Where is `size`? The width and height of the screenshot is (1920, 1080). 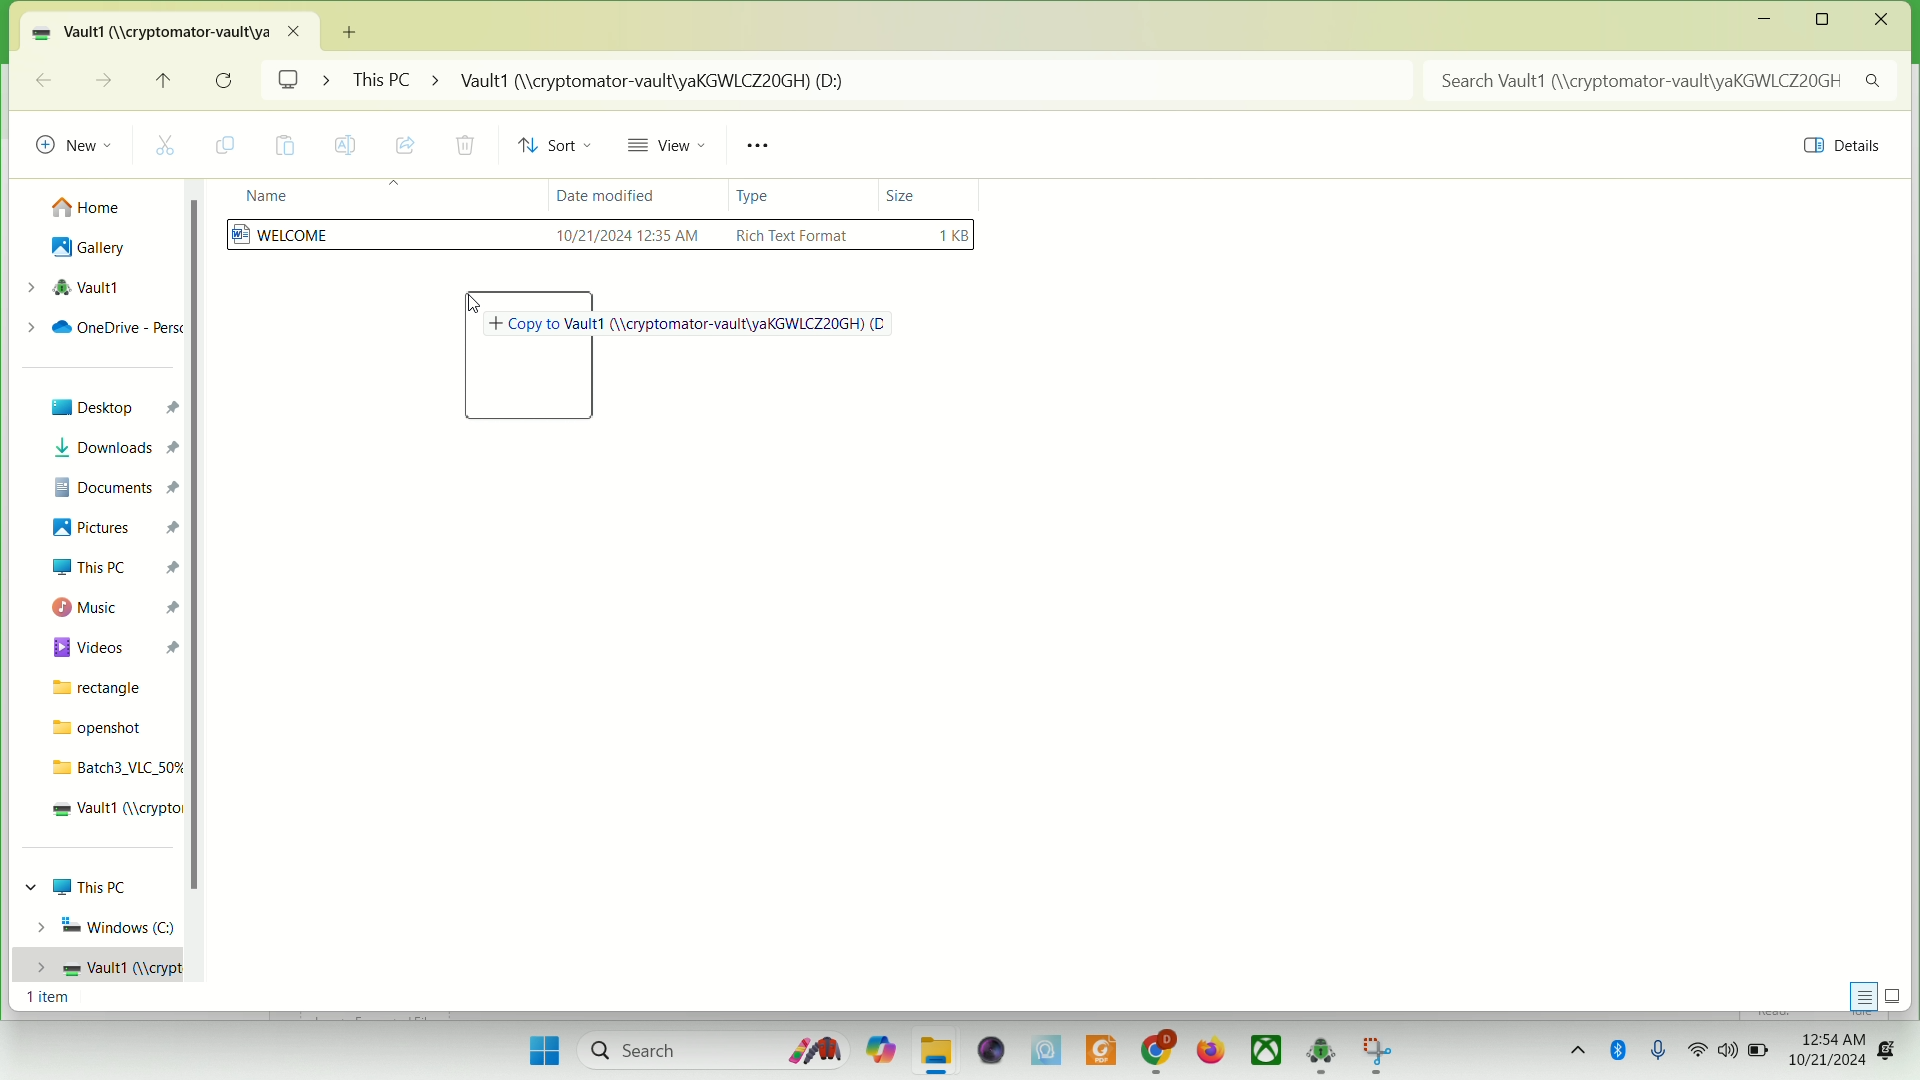 size is located at coordinates (902, 193).